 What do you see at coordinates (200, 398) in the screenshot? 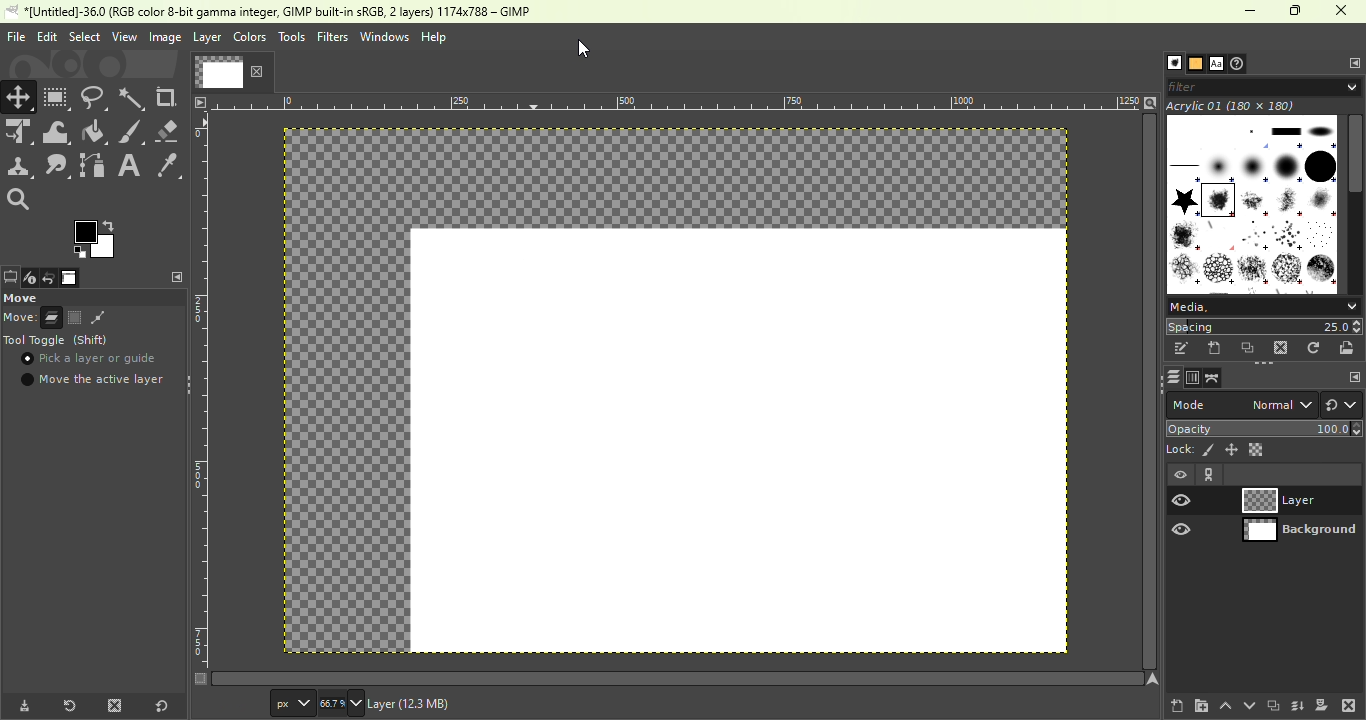
I see `Vertical ruler measurment` at bounding box center [200, 398].